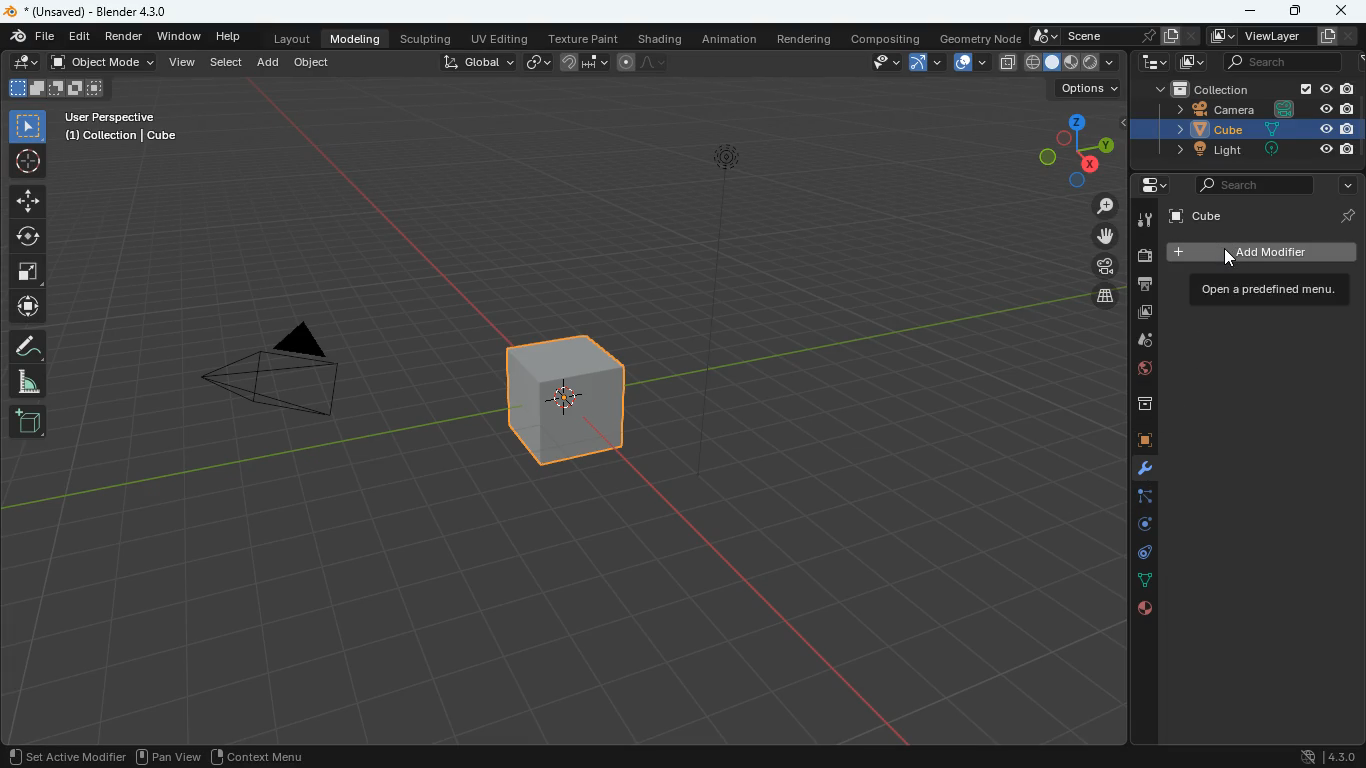 The width and height of the screenshot is (1366, 768). Describe the element at coordinates (980, 38) in the screenshot. I see `geometry node` at that location.